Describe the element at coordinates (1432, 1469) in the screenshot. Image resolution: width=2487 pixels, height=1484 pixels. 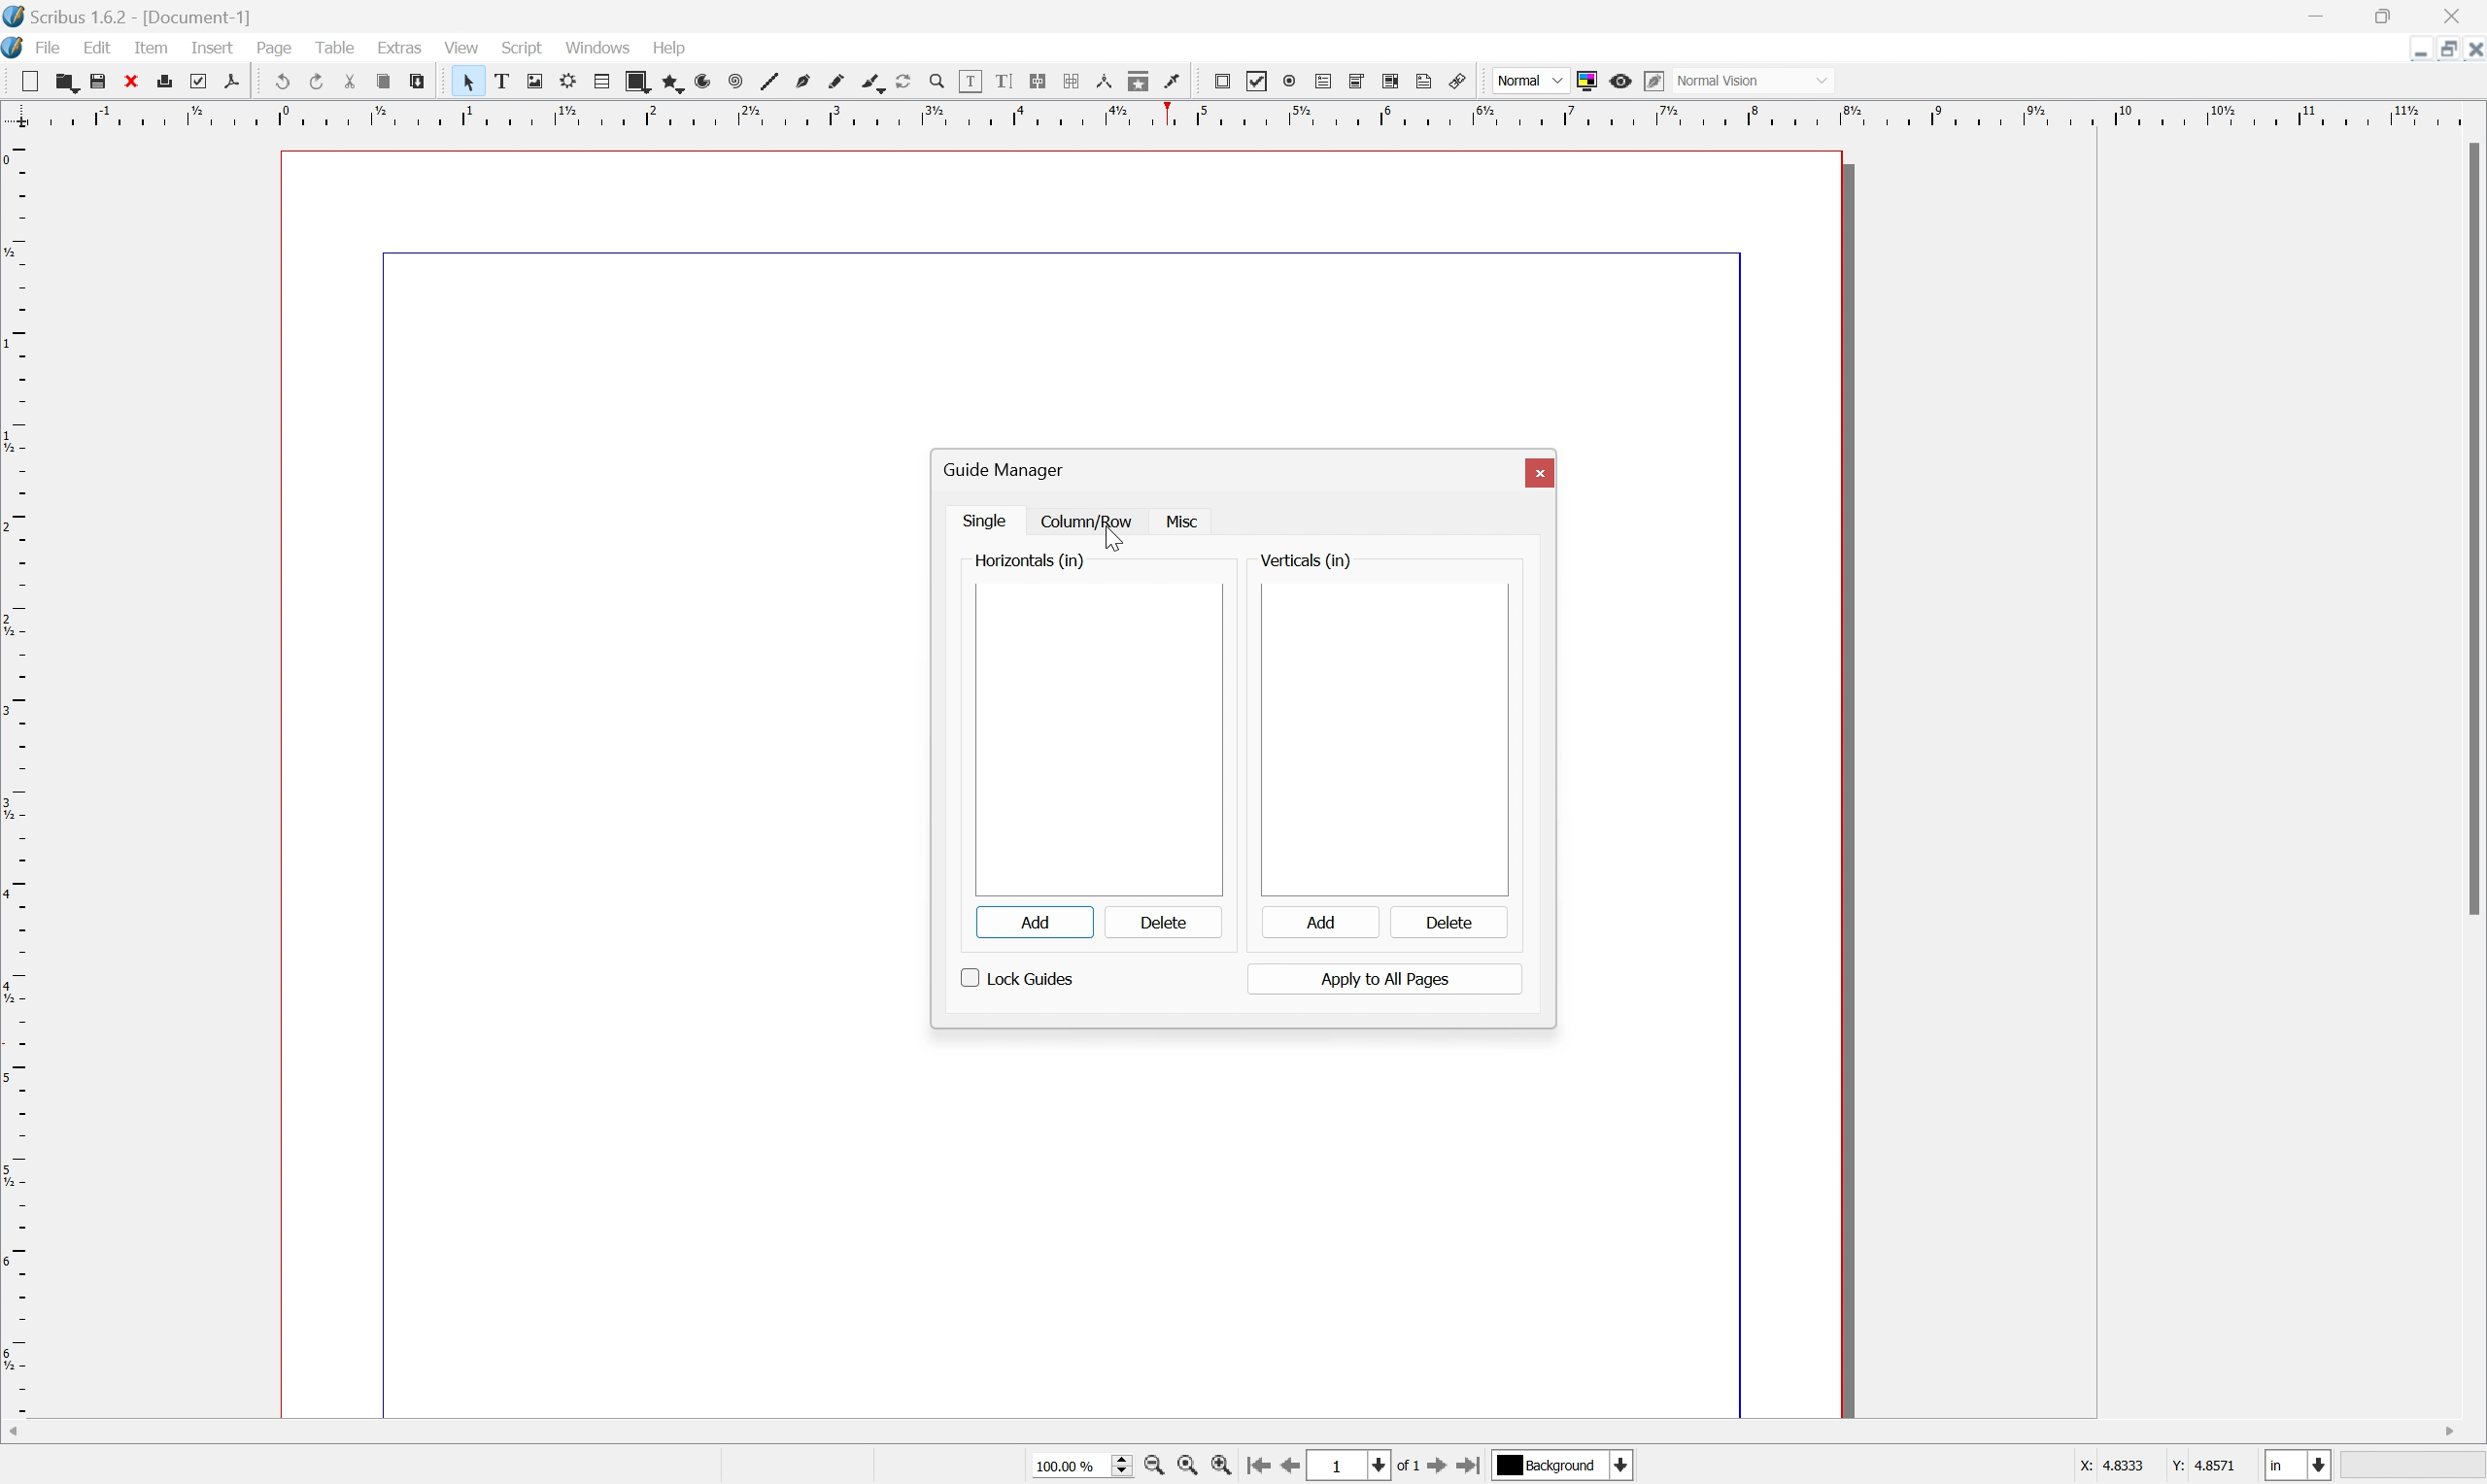
I see `go to next page` at that location.